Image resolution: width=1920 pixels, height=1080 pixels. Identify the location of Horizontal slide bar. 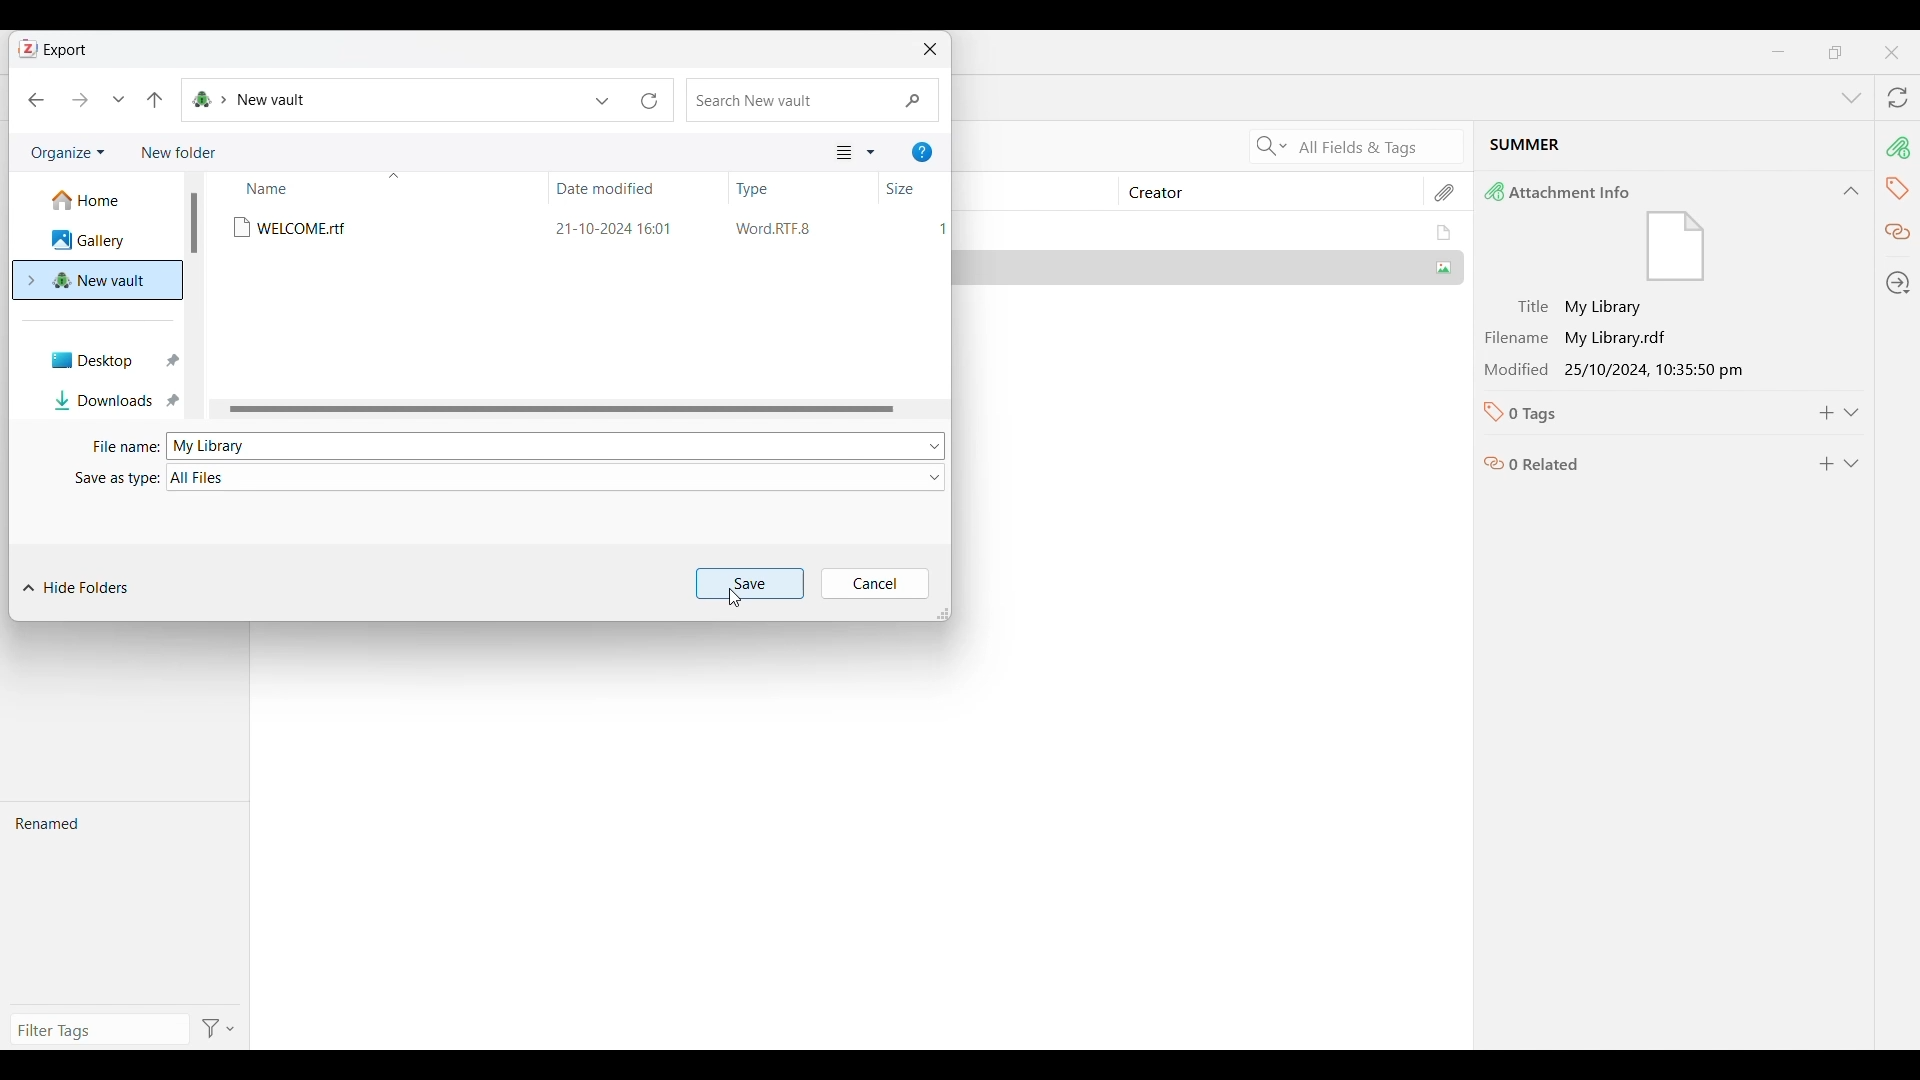
(563, 408).